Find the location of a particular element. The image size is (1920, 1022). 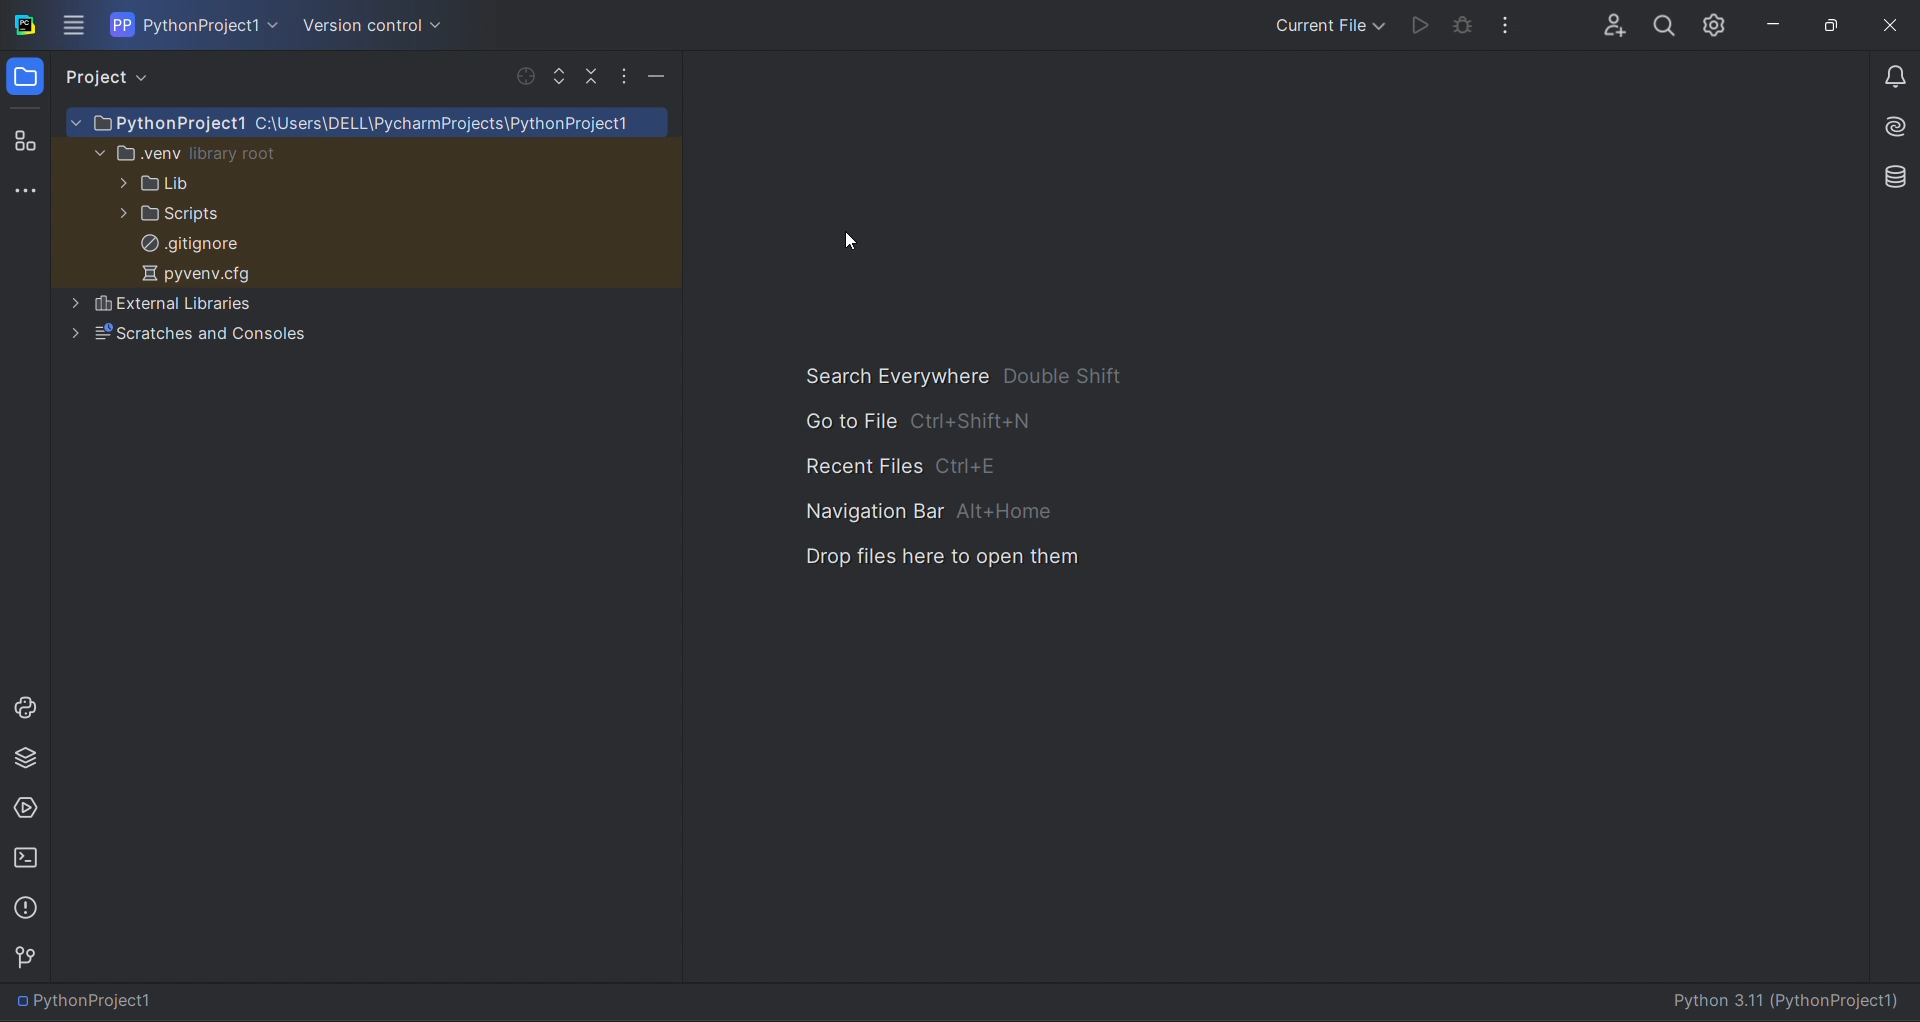

close is located at coordinates (1895, 21).